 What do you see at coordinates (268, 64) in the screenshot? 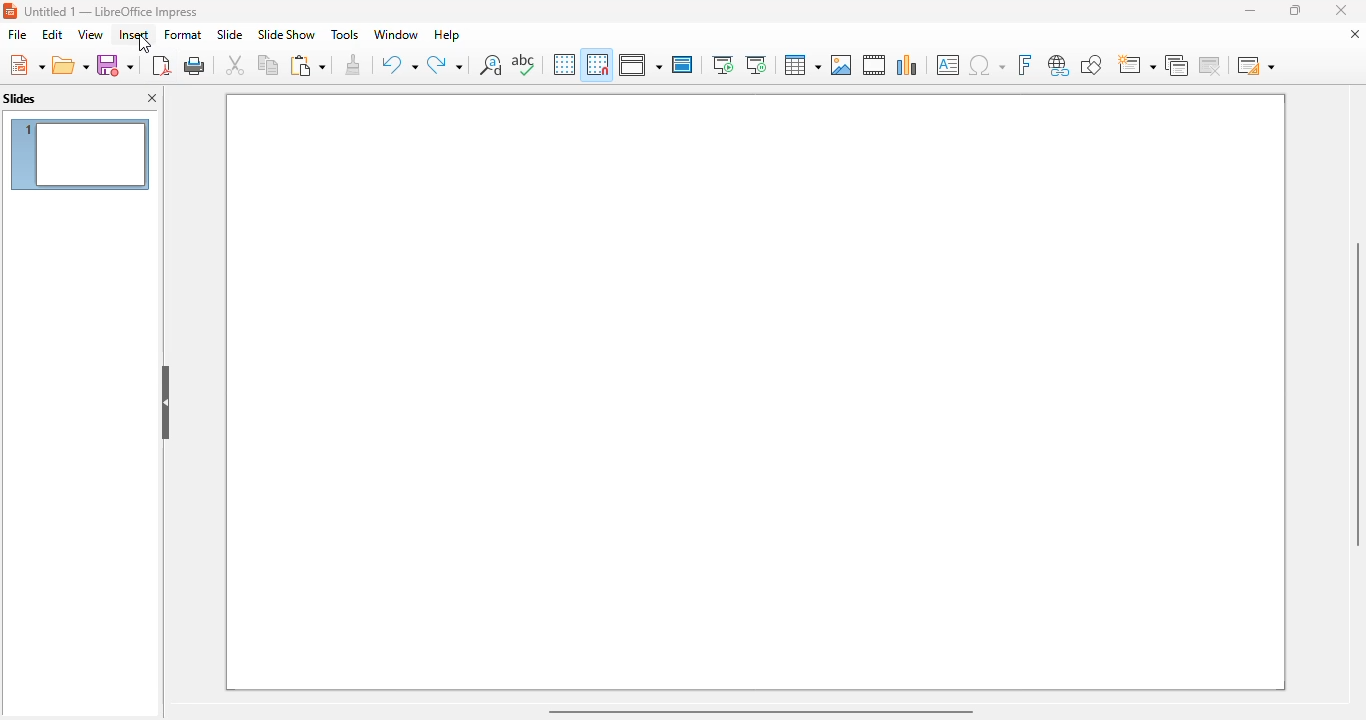
I see `copy` at bounding box center [268, 64].